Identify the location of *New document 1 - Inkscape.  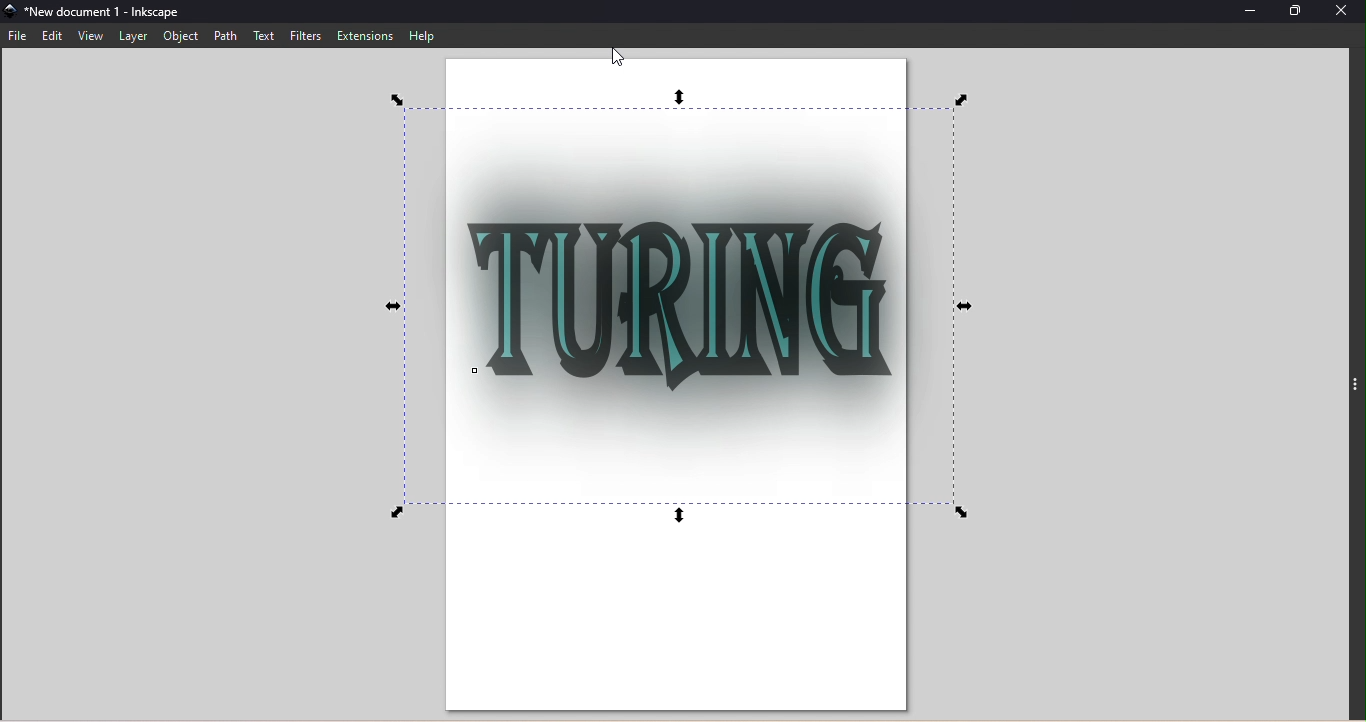
(123, 12).